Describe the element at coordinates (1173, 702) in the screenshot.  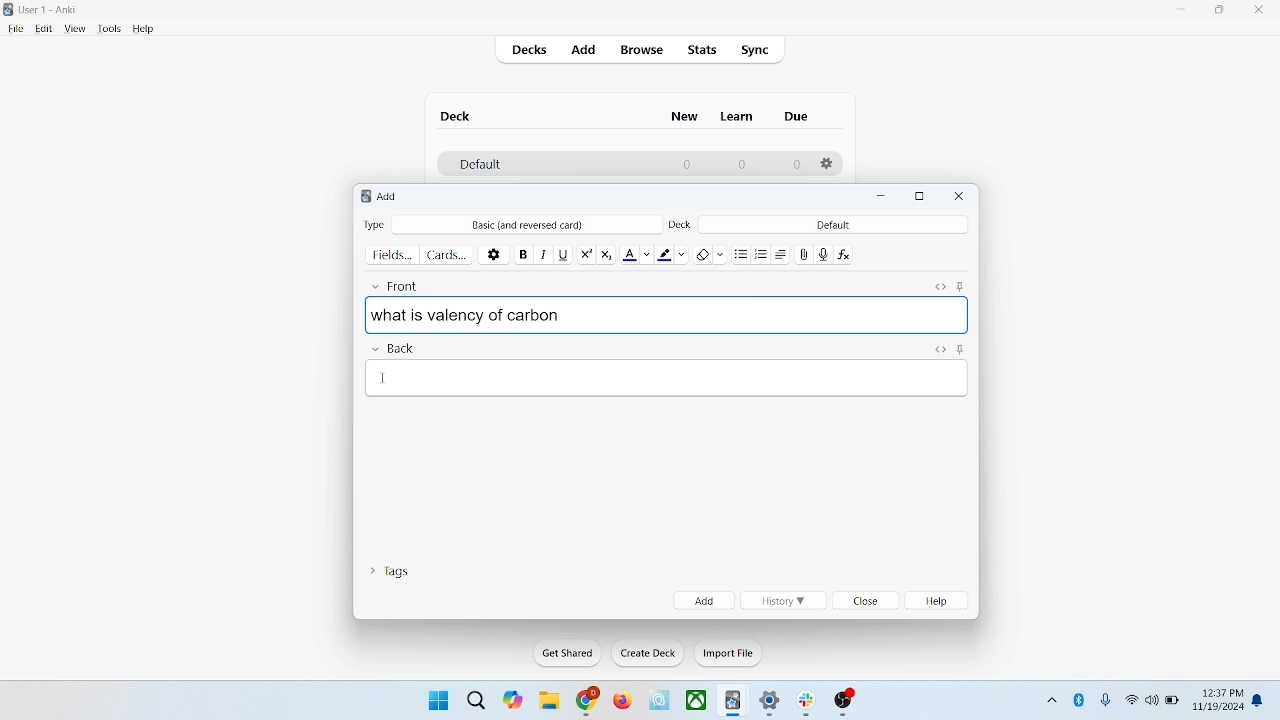
I see `battery` at that location.